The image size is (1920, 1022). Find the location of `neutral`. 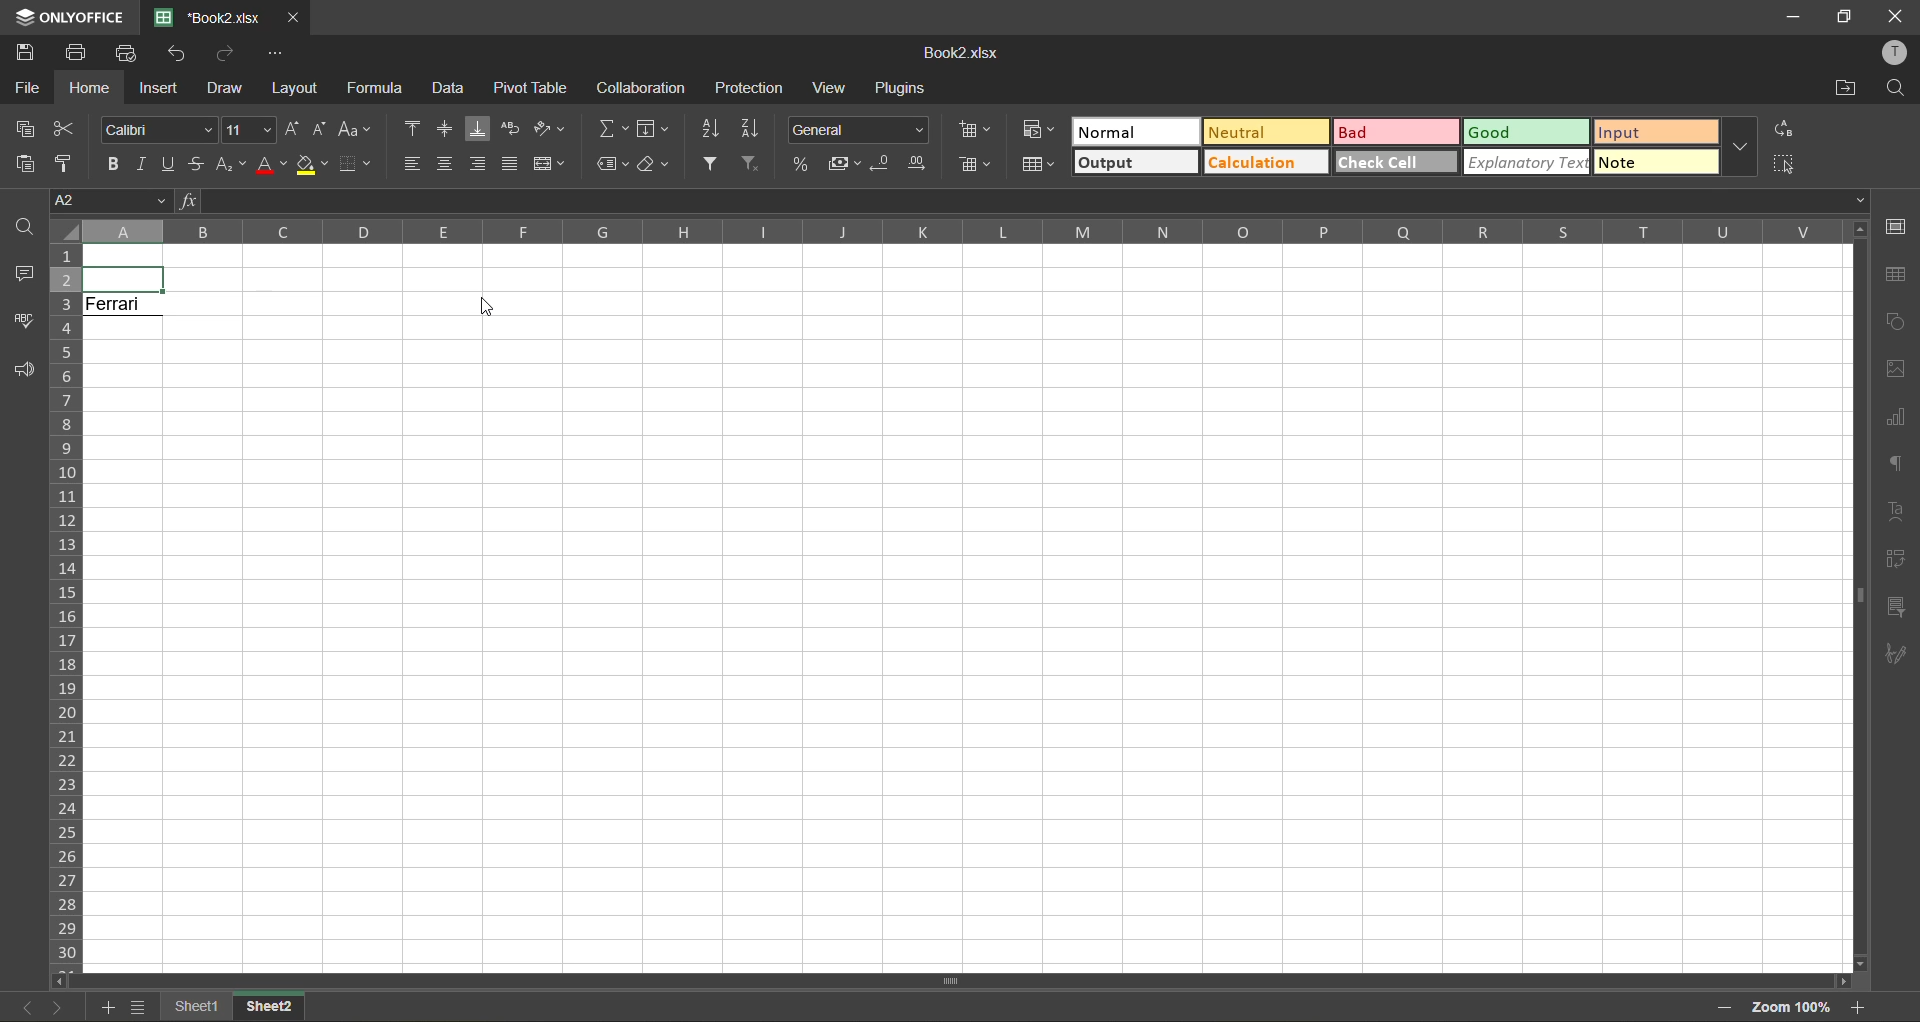

neutral is located at coordinates (1261, 134).